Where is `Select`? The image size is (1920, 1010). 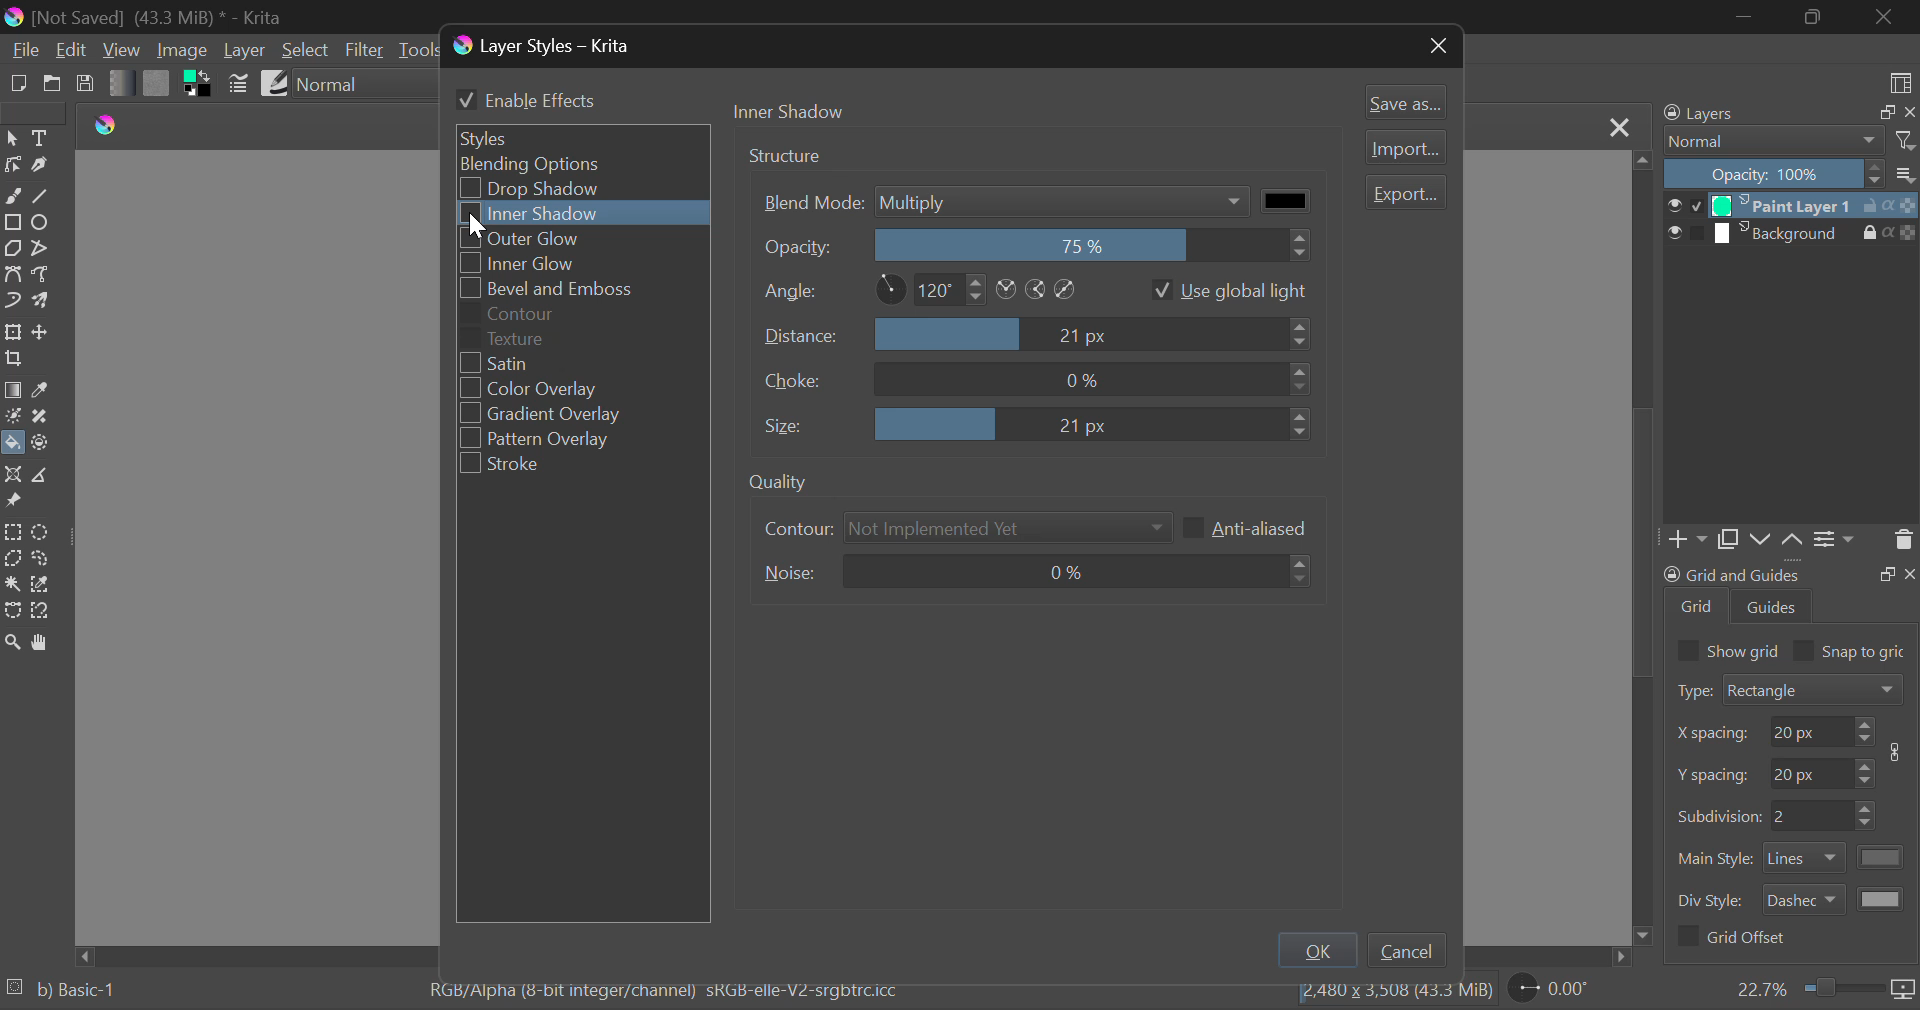 Select is located at coordinates (13, 138).